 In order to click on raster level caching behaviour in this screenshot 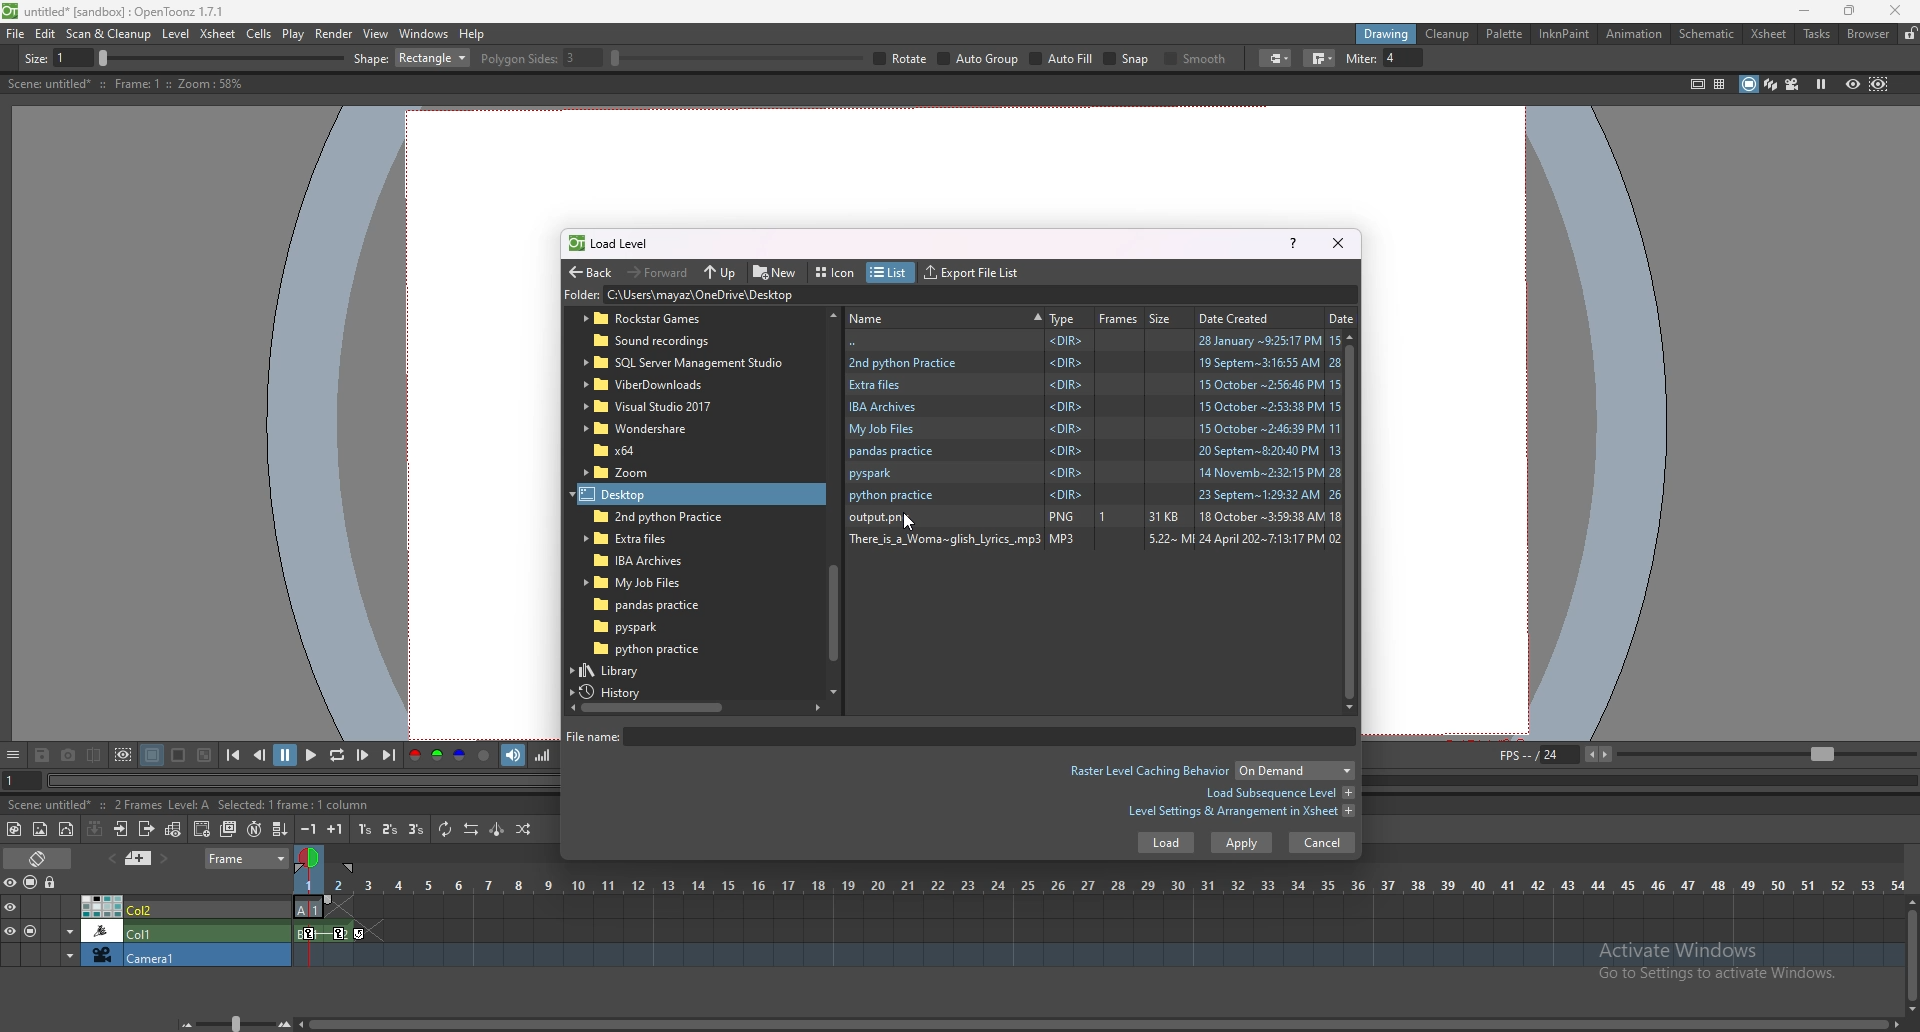, I will do `click(1210, 773)`.